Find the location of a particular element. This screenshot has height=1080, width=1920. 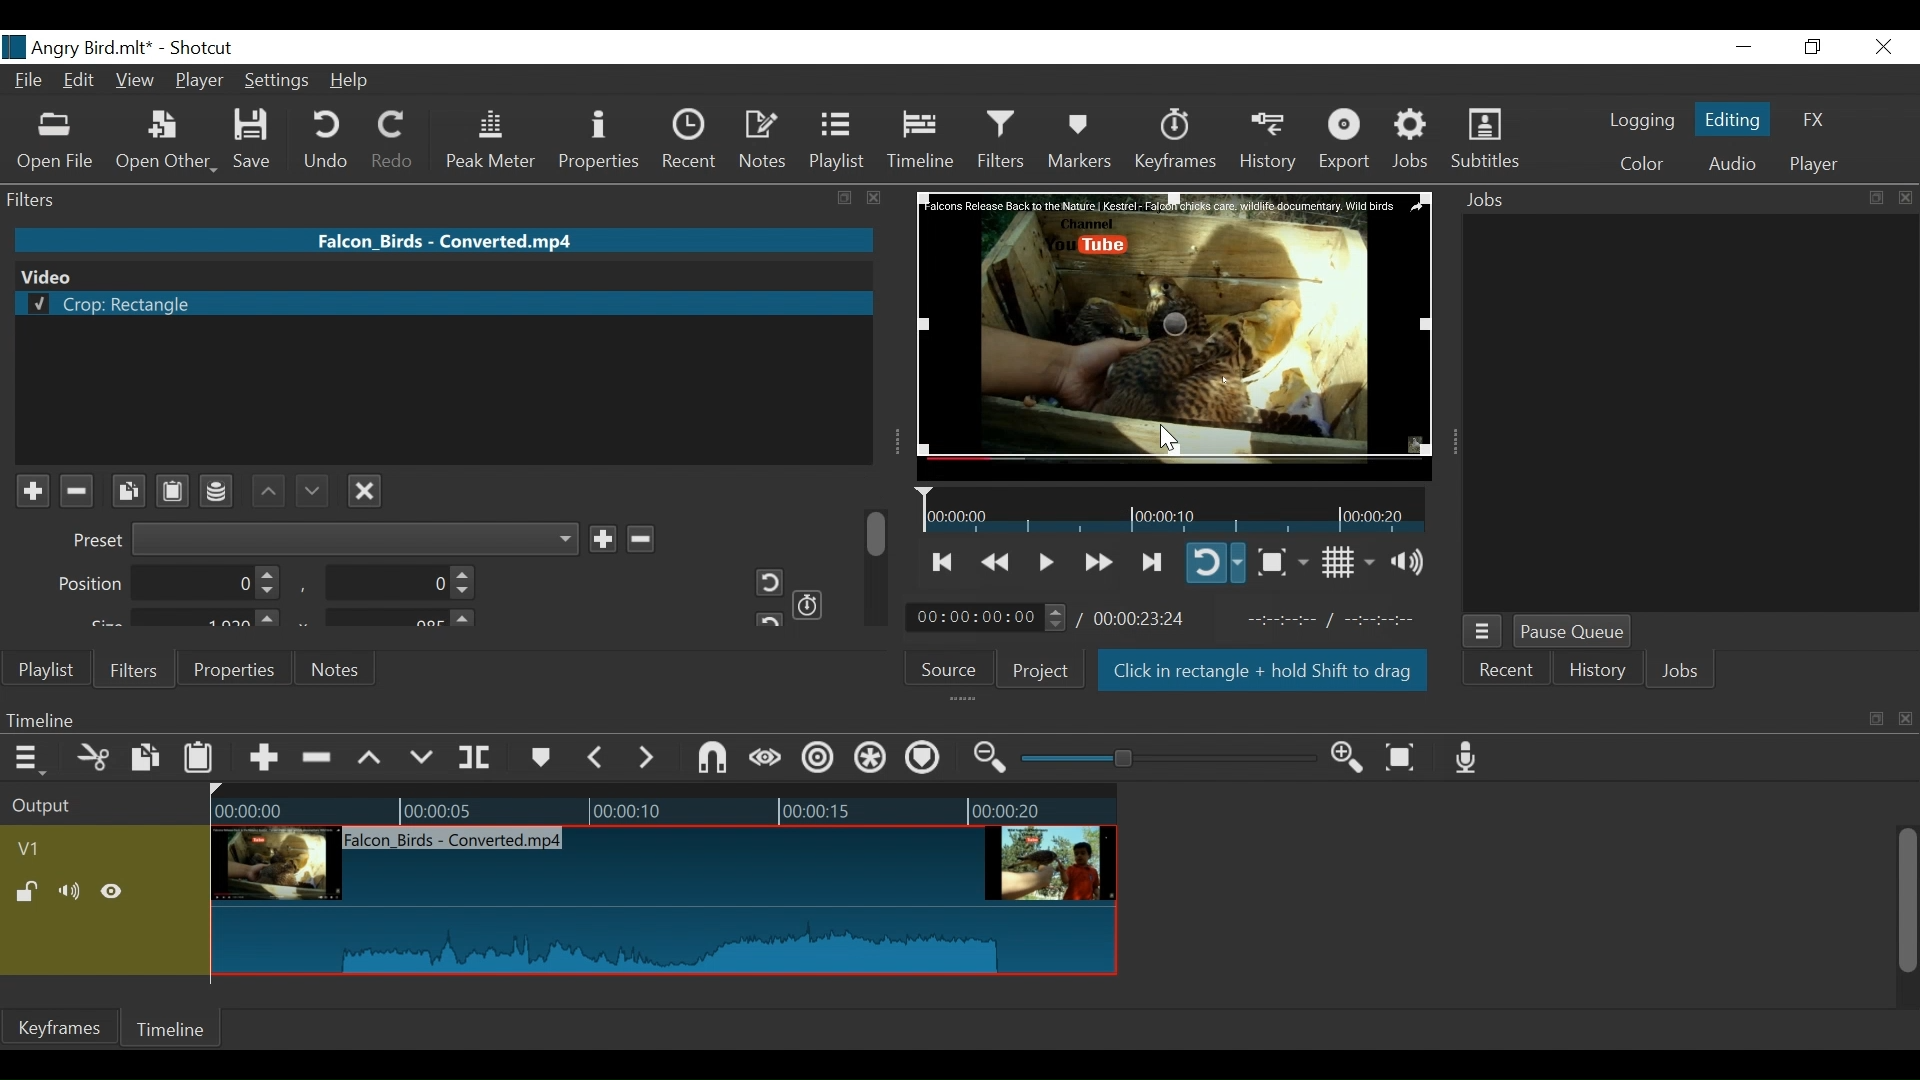

Snap  is located at coordinates (712, 760).